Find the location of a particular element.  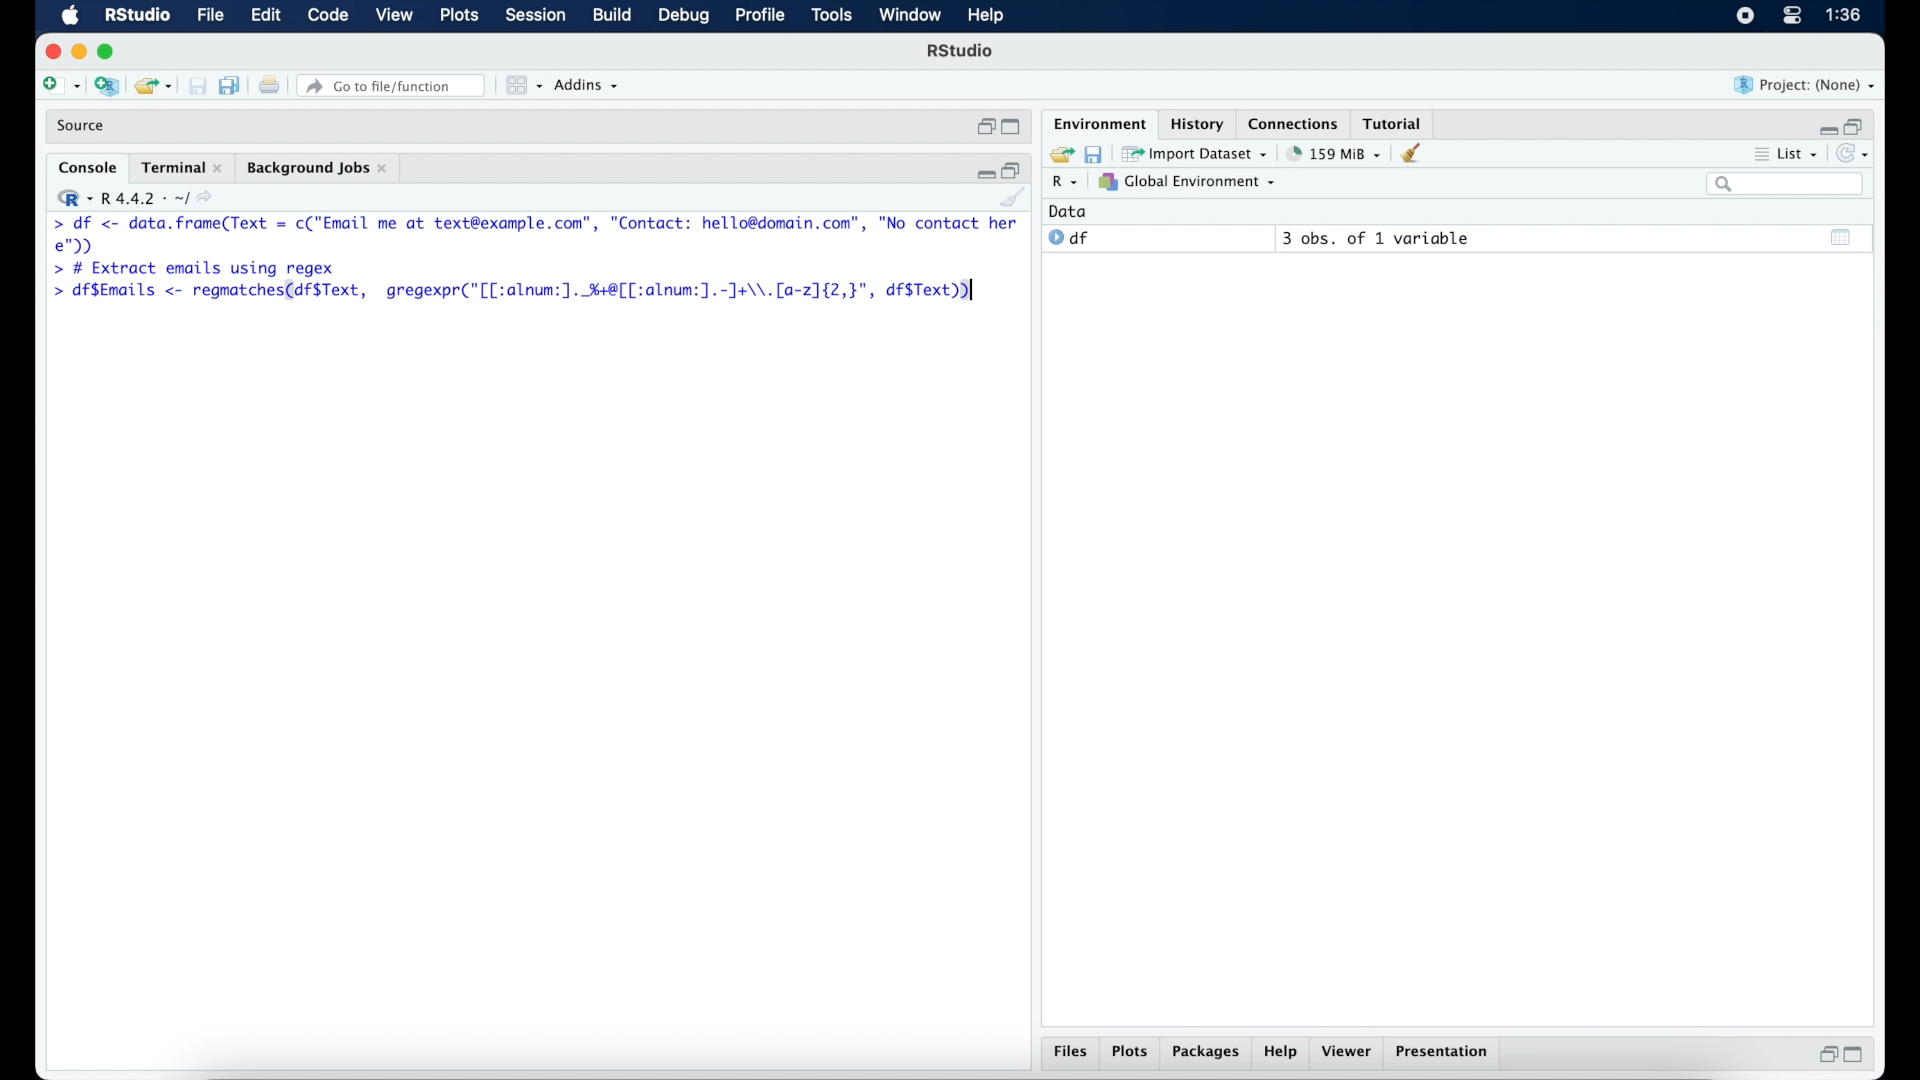

create new file is located at coordinates (60, 86).